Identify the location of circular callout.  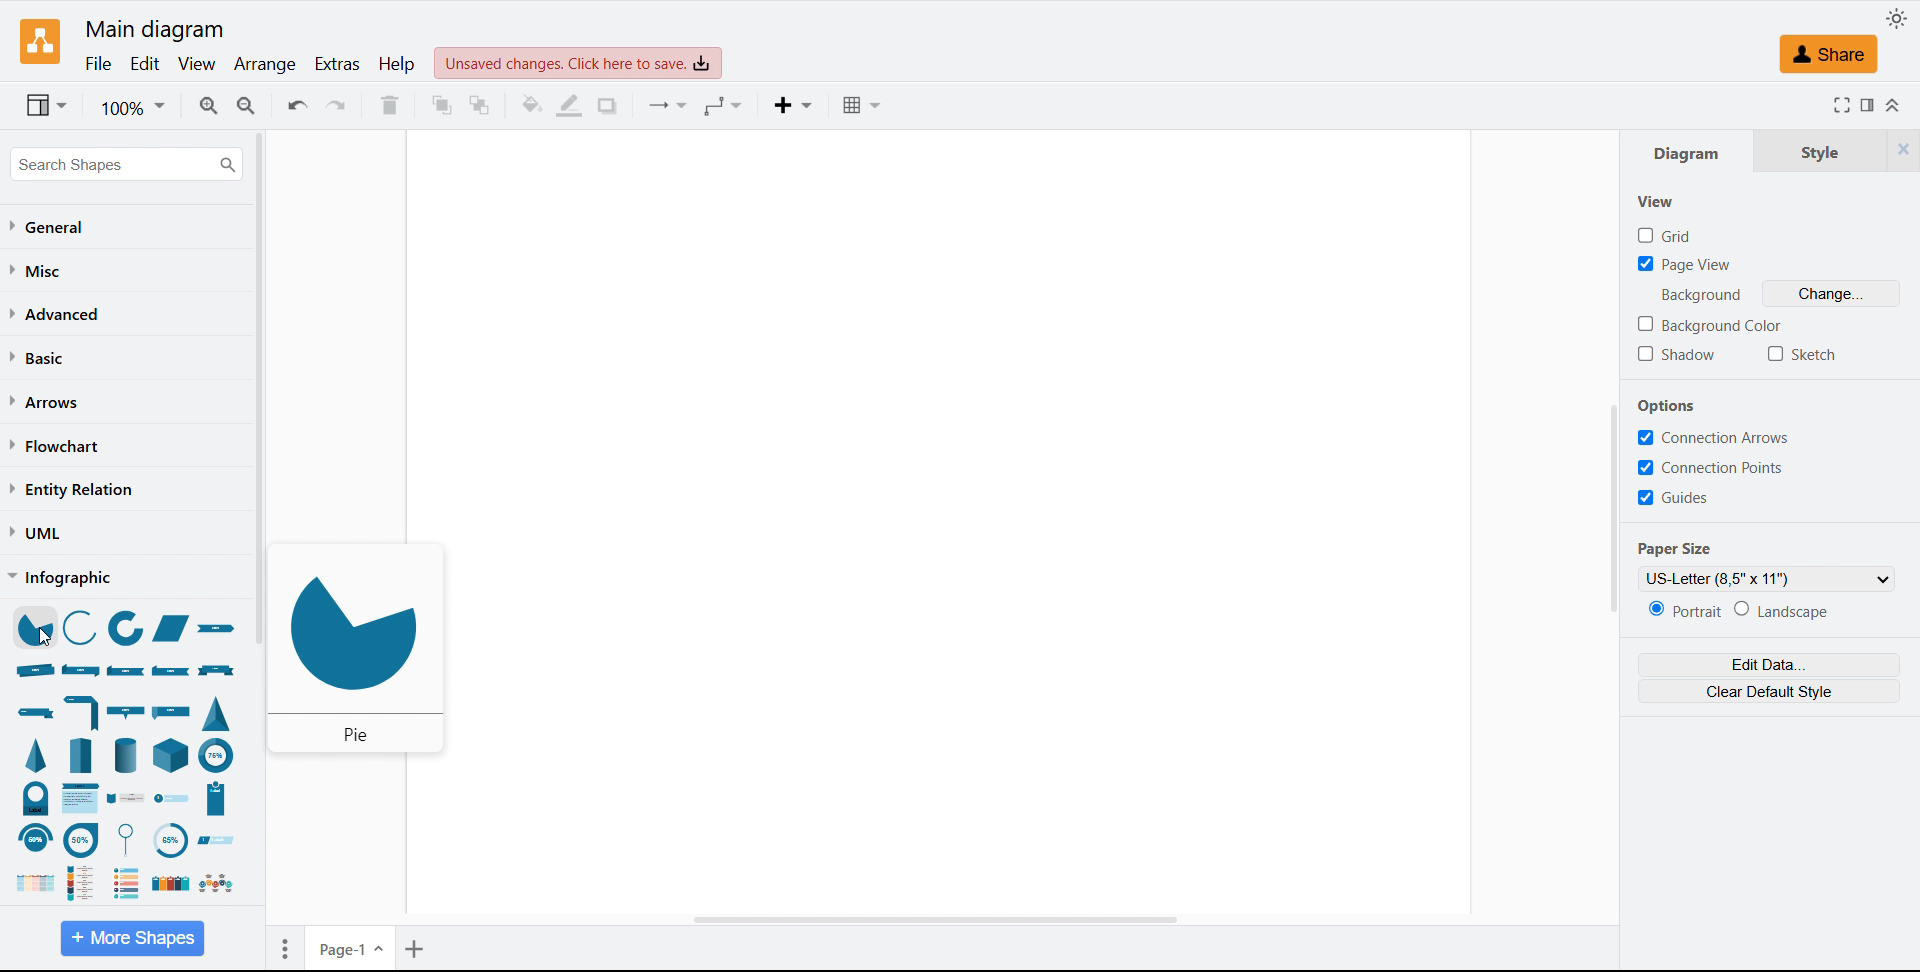
(87, 841).